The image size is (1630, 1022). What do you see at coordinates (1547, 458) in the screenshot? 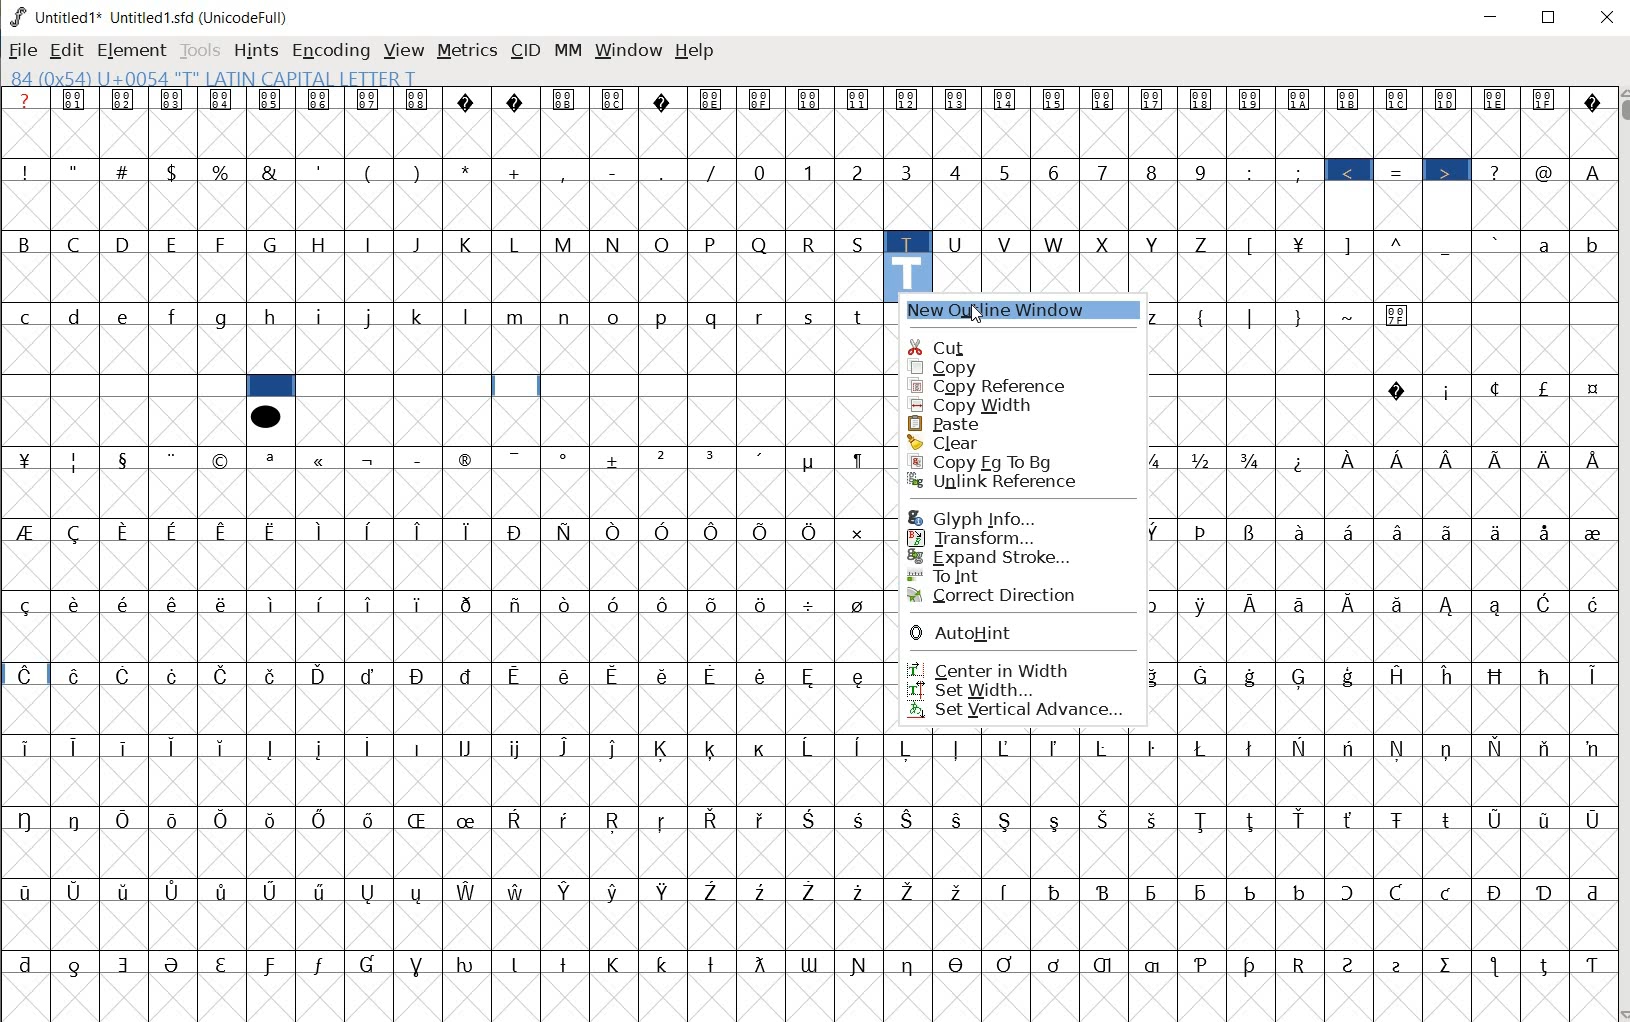
I see `Symbol` at bounding box center [1547, 458].